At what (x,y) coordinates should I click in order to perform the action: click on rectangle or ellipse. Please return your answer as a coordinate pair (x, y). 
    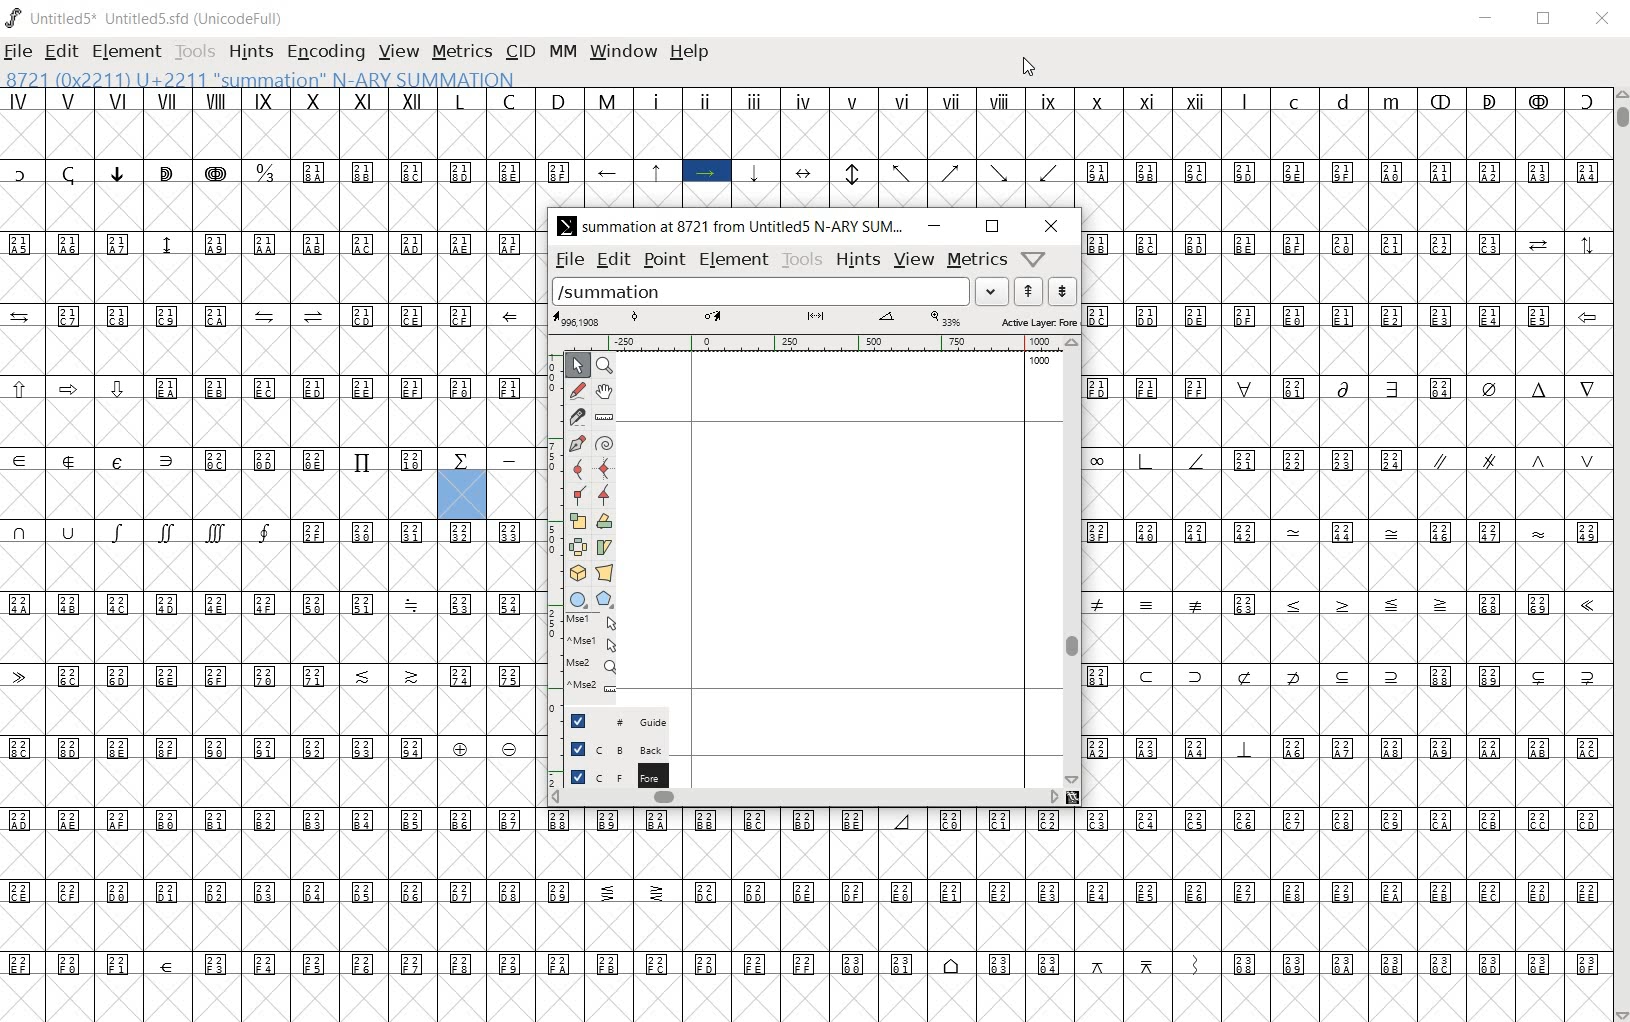
    Looking at the image, I should click on (577, 599).